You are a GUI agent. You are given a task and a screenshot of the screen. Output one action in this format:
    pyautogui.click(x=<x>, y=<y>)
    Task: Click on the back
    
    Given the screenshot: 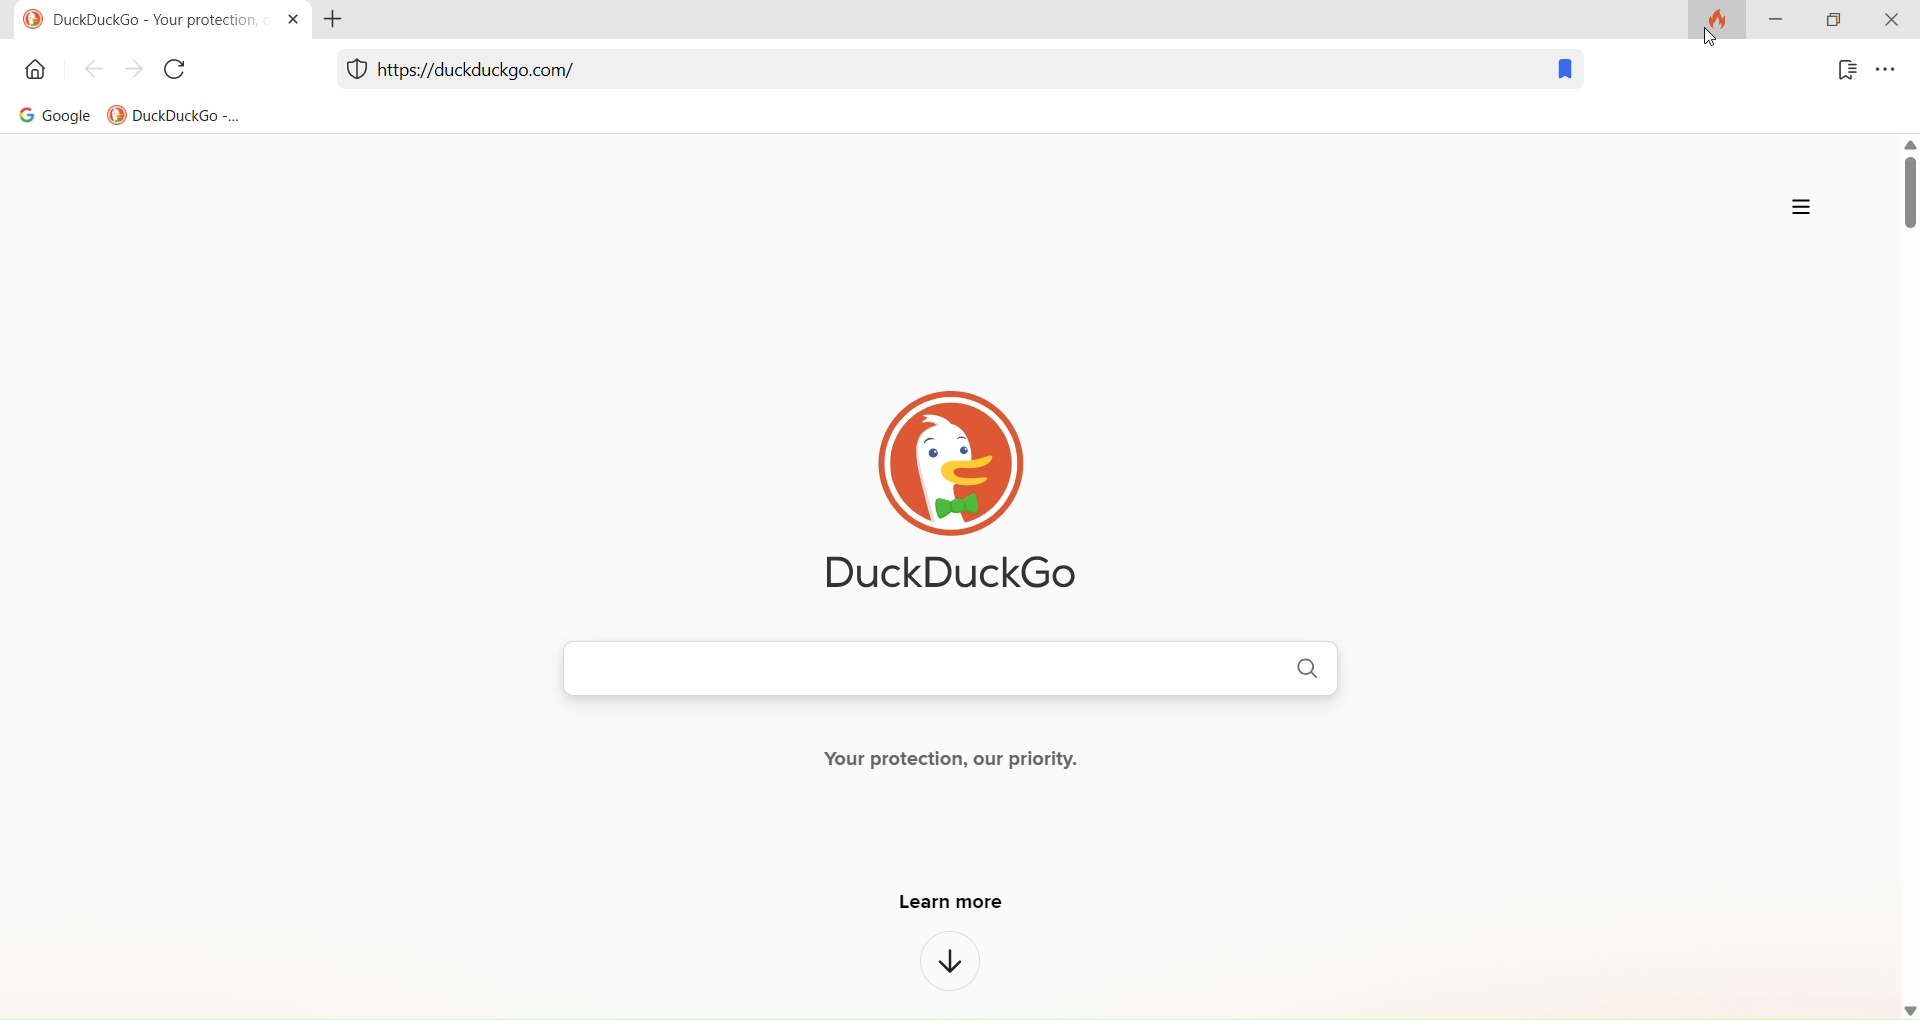 What is the action you would take?
    pyautogui.click(x=95, y=70)
    